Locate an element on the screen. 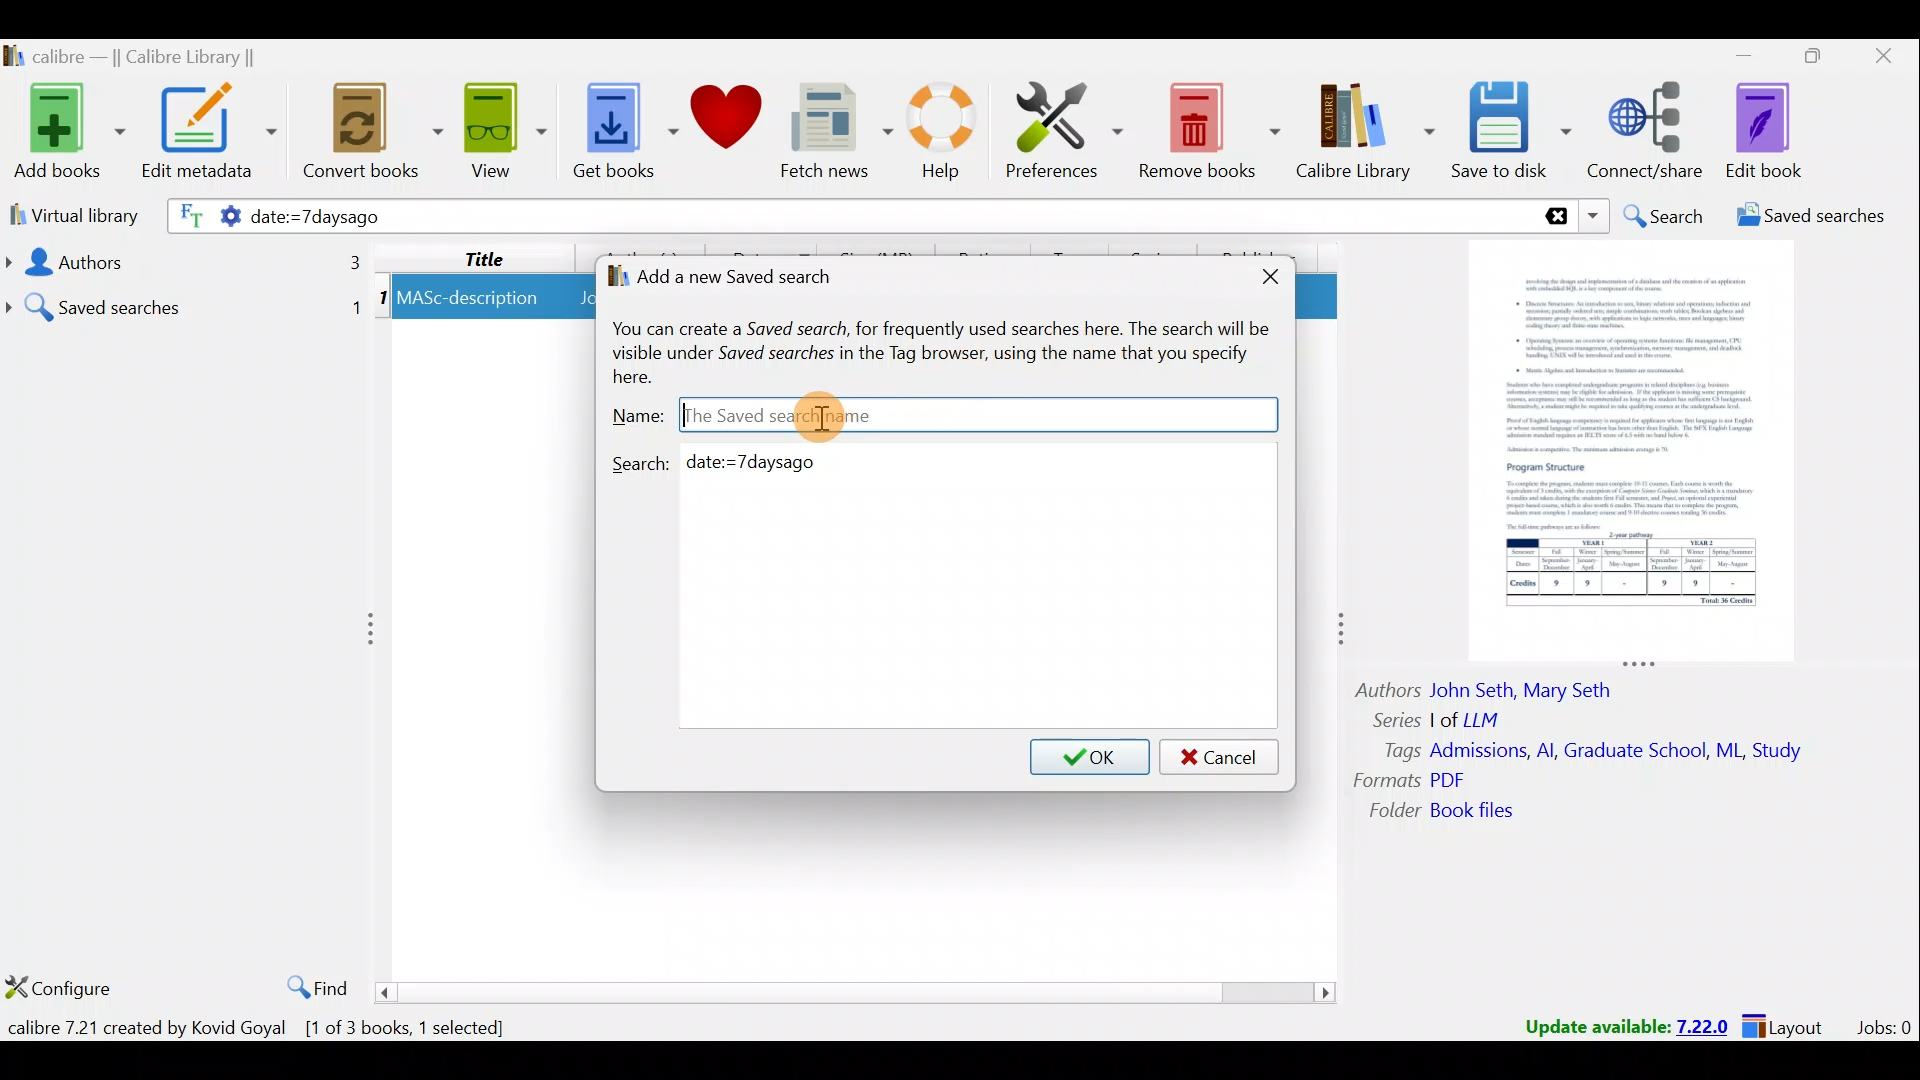 This screenshot has width=1920, height=1080. Preferences is located at coordinates (1067, 127).